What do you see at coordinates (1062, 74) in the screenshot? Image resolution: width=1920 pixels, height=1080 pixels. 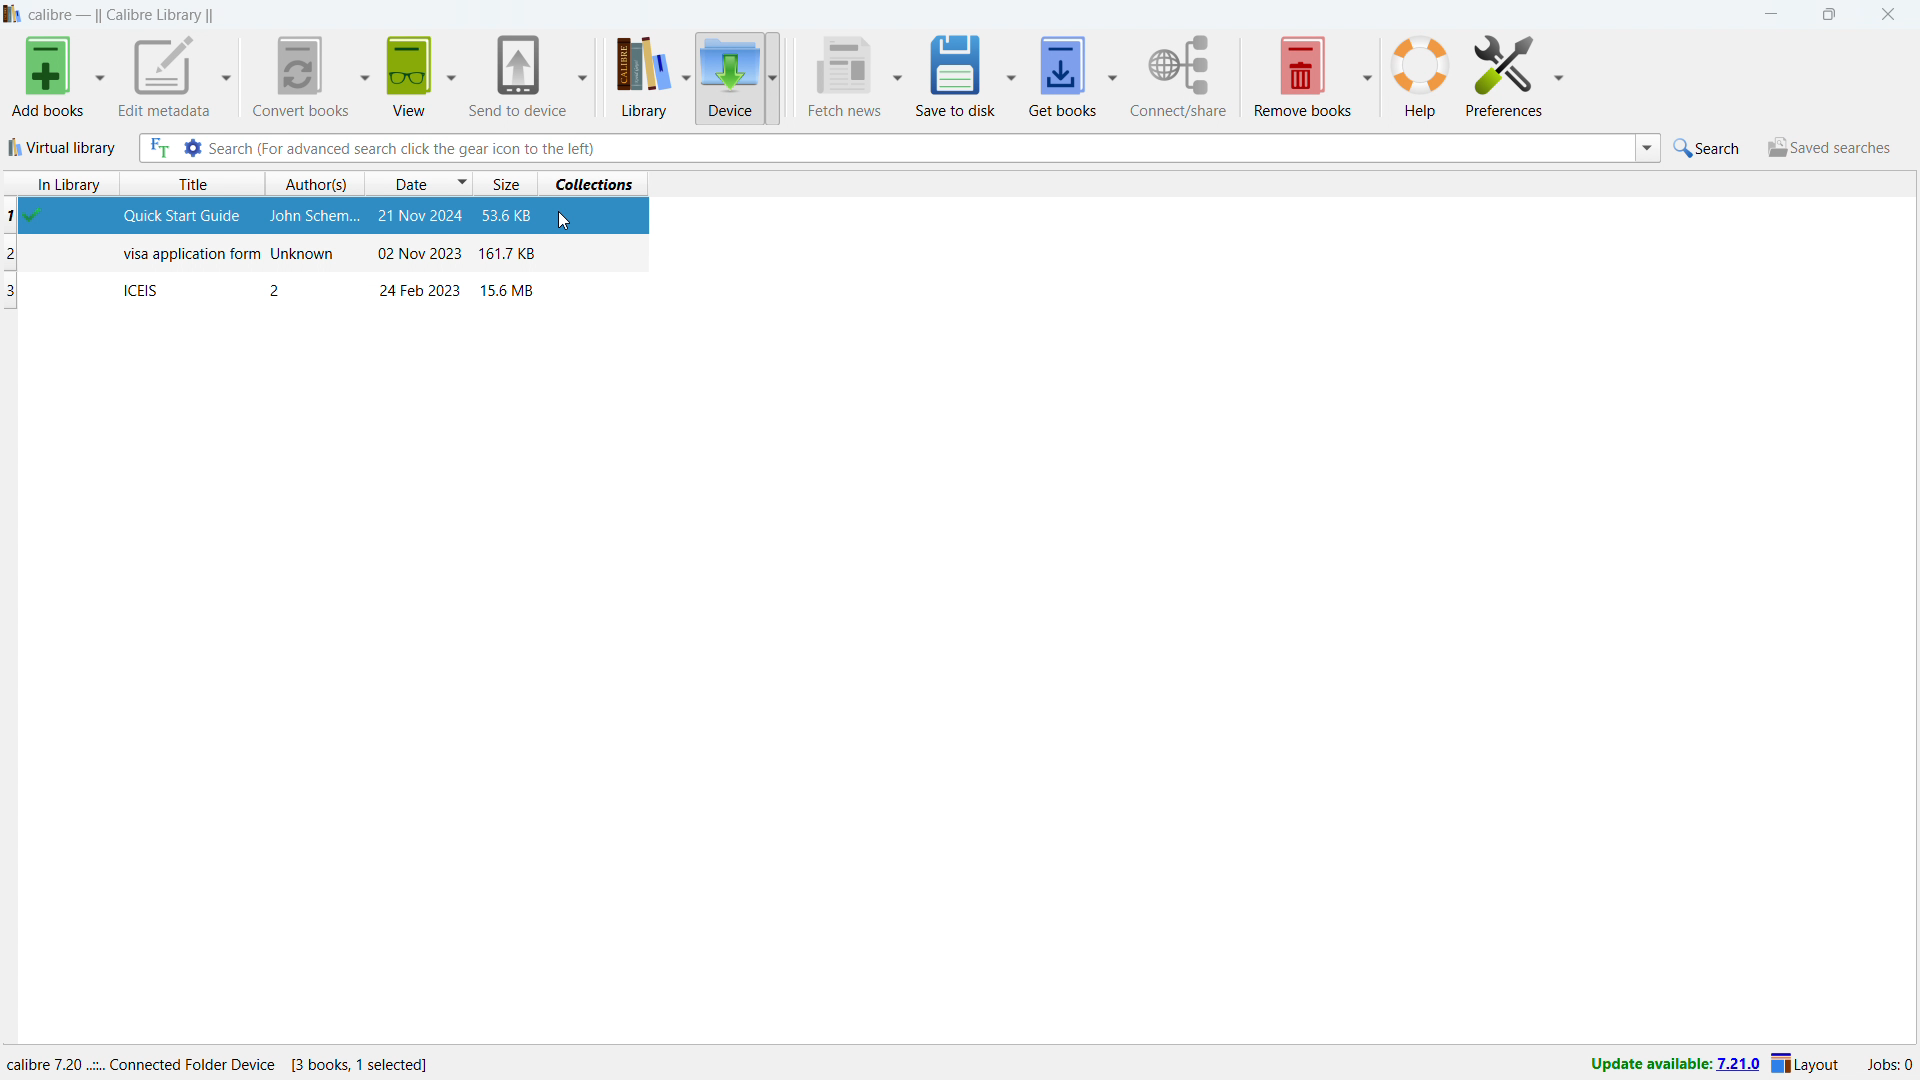 I see `get books` at bounding box center [1062, 74].